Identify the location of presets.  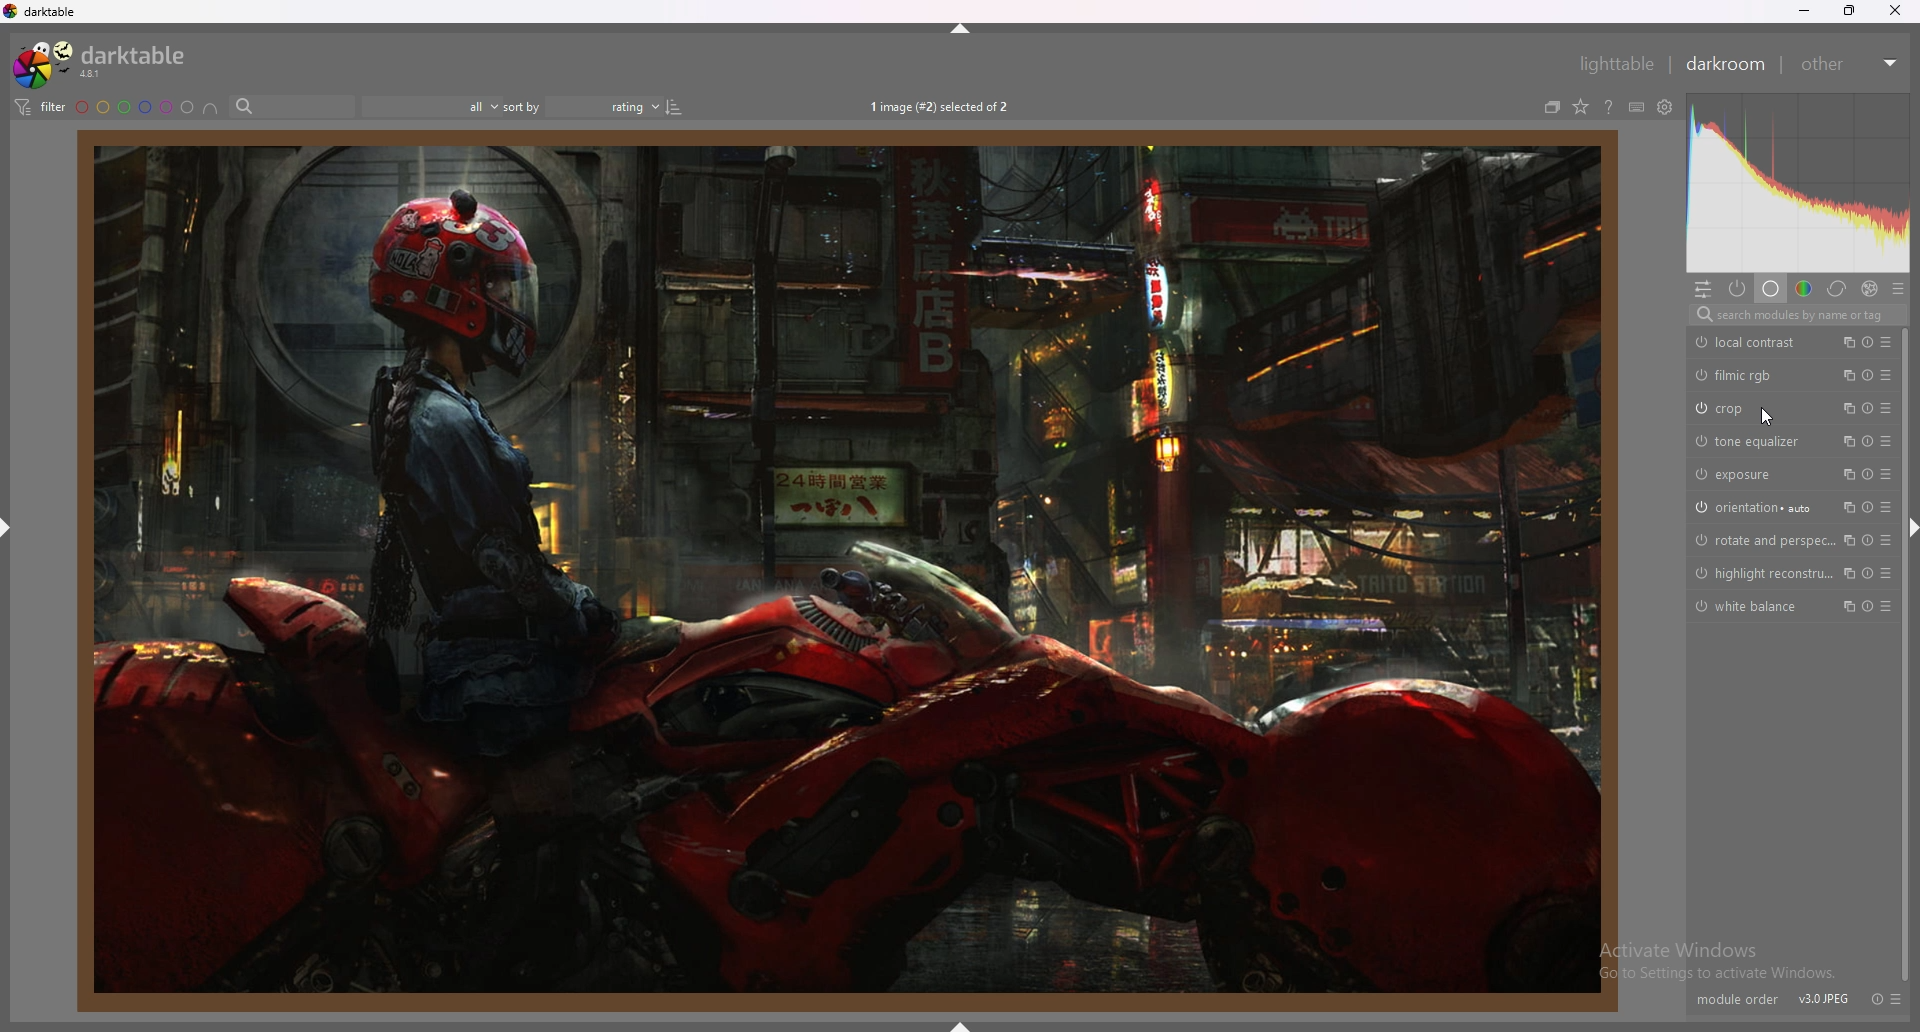
(1886, 606).